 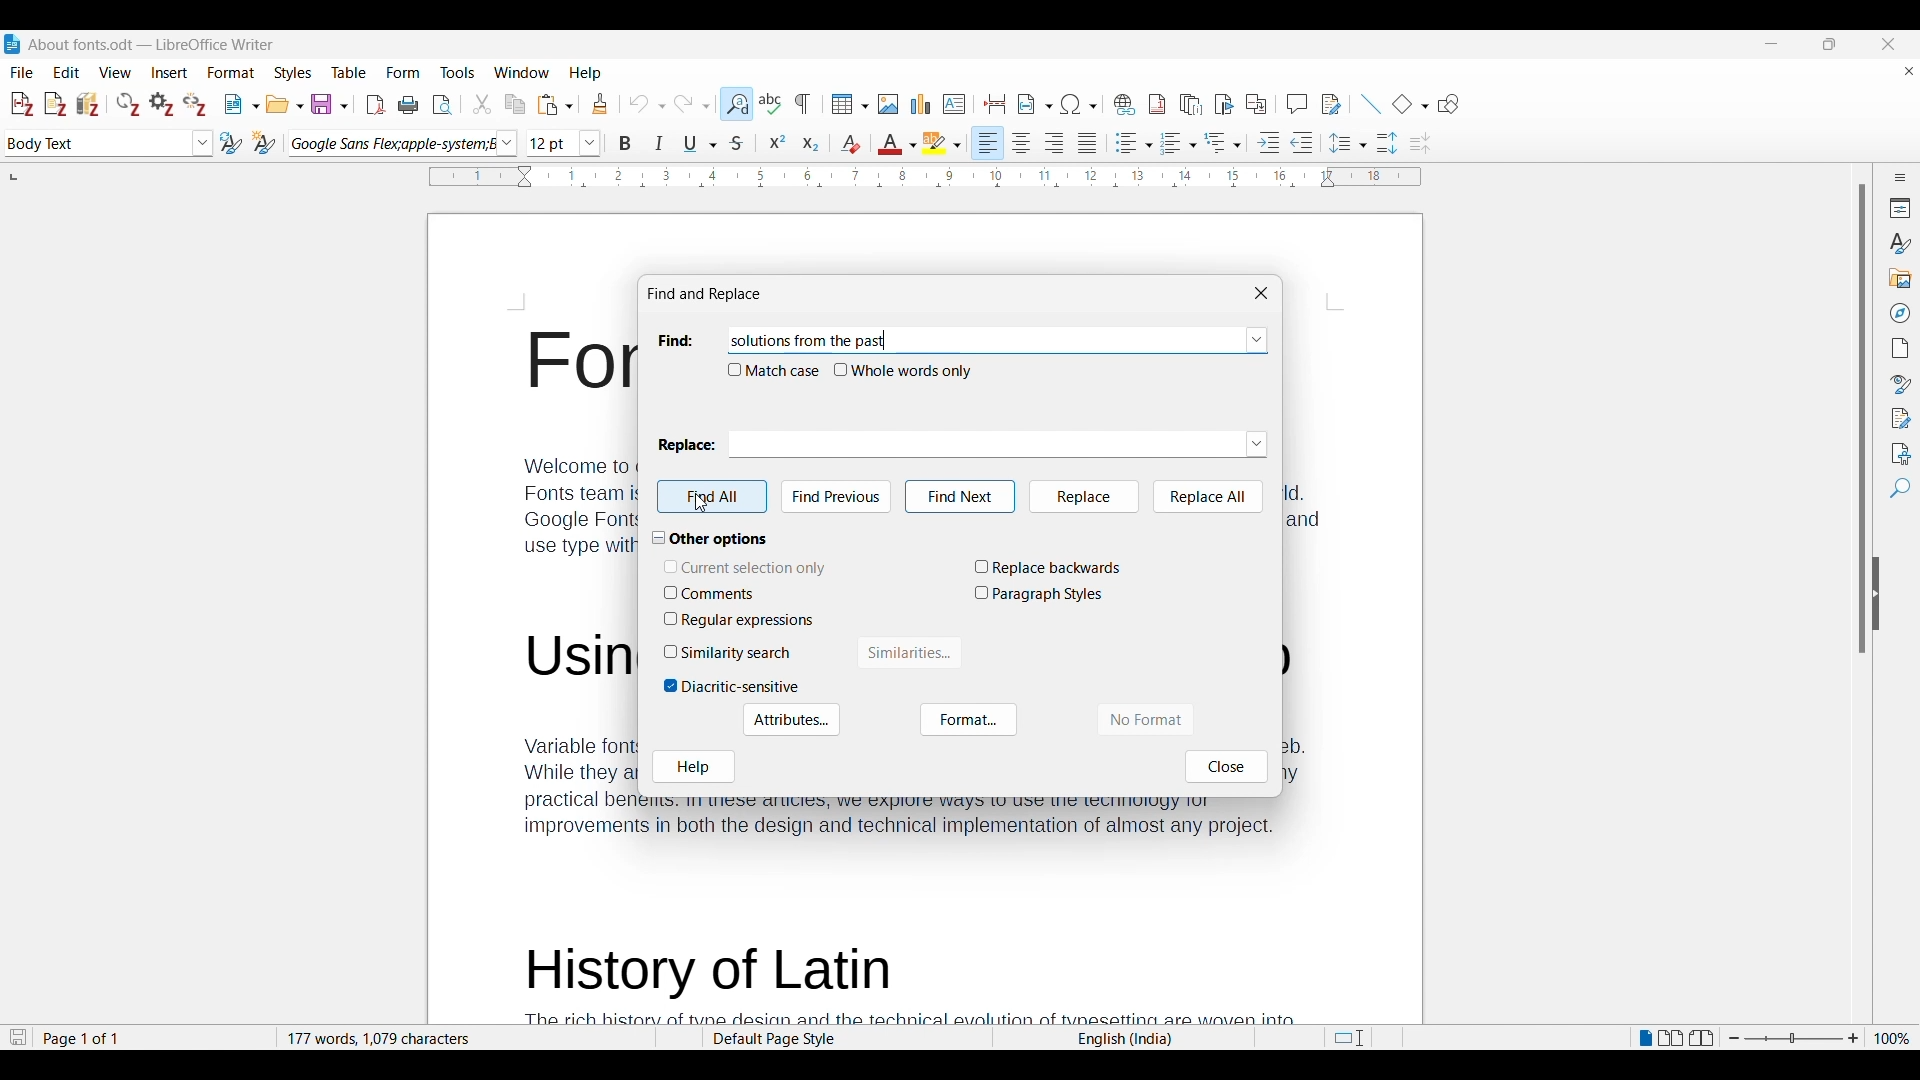 What do you see at coordinates (232, 143) in the screenshot?
I see `Update selected style` at bounding box center [232, 143].